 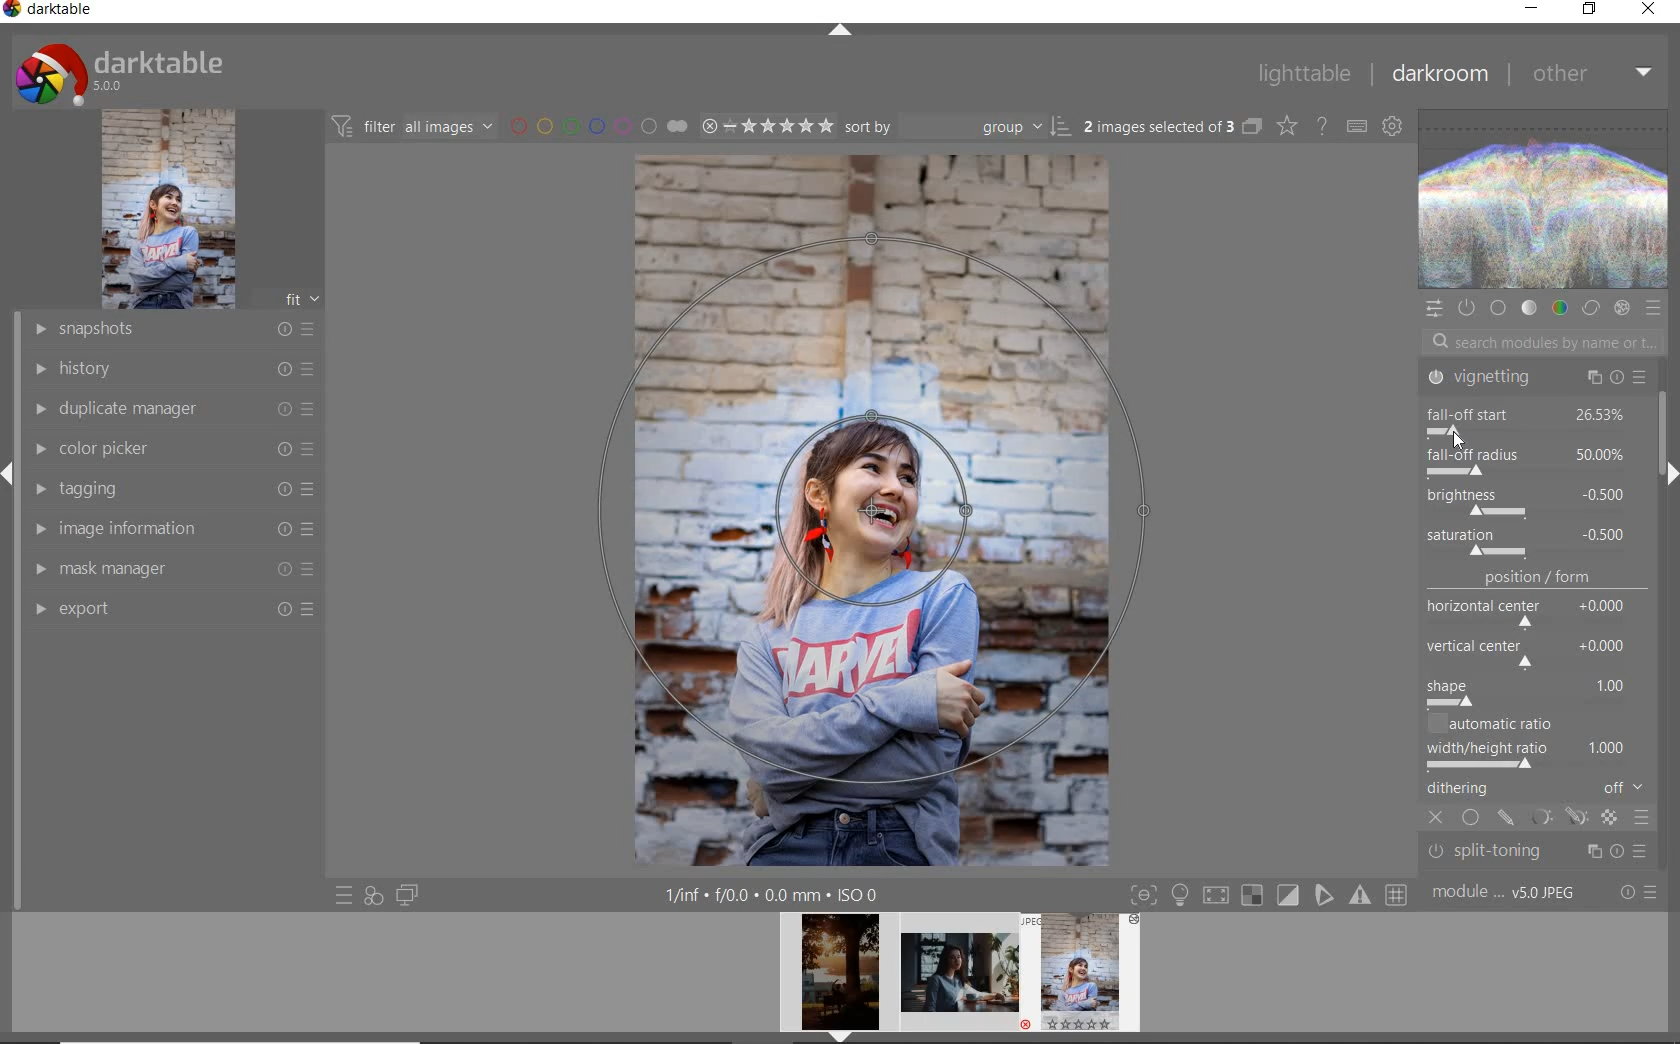 I want to click on display a second darkroom image window, so click(x=408, y=895).